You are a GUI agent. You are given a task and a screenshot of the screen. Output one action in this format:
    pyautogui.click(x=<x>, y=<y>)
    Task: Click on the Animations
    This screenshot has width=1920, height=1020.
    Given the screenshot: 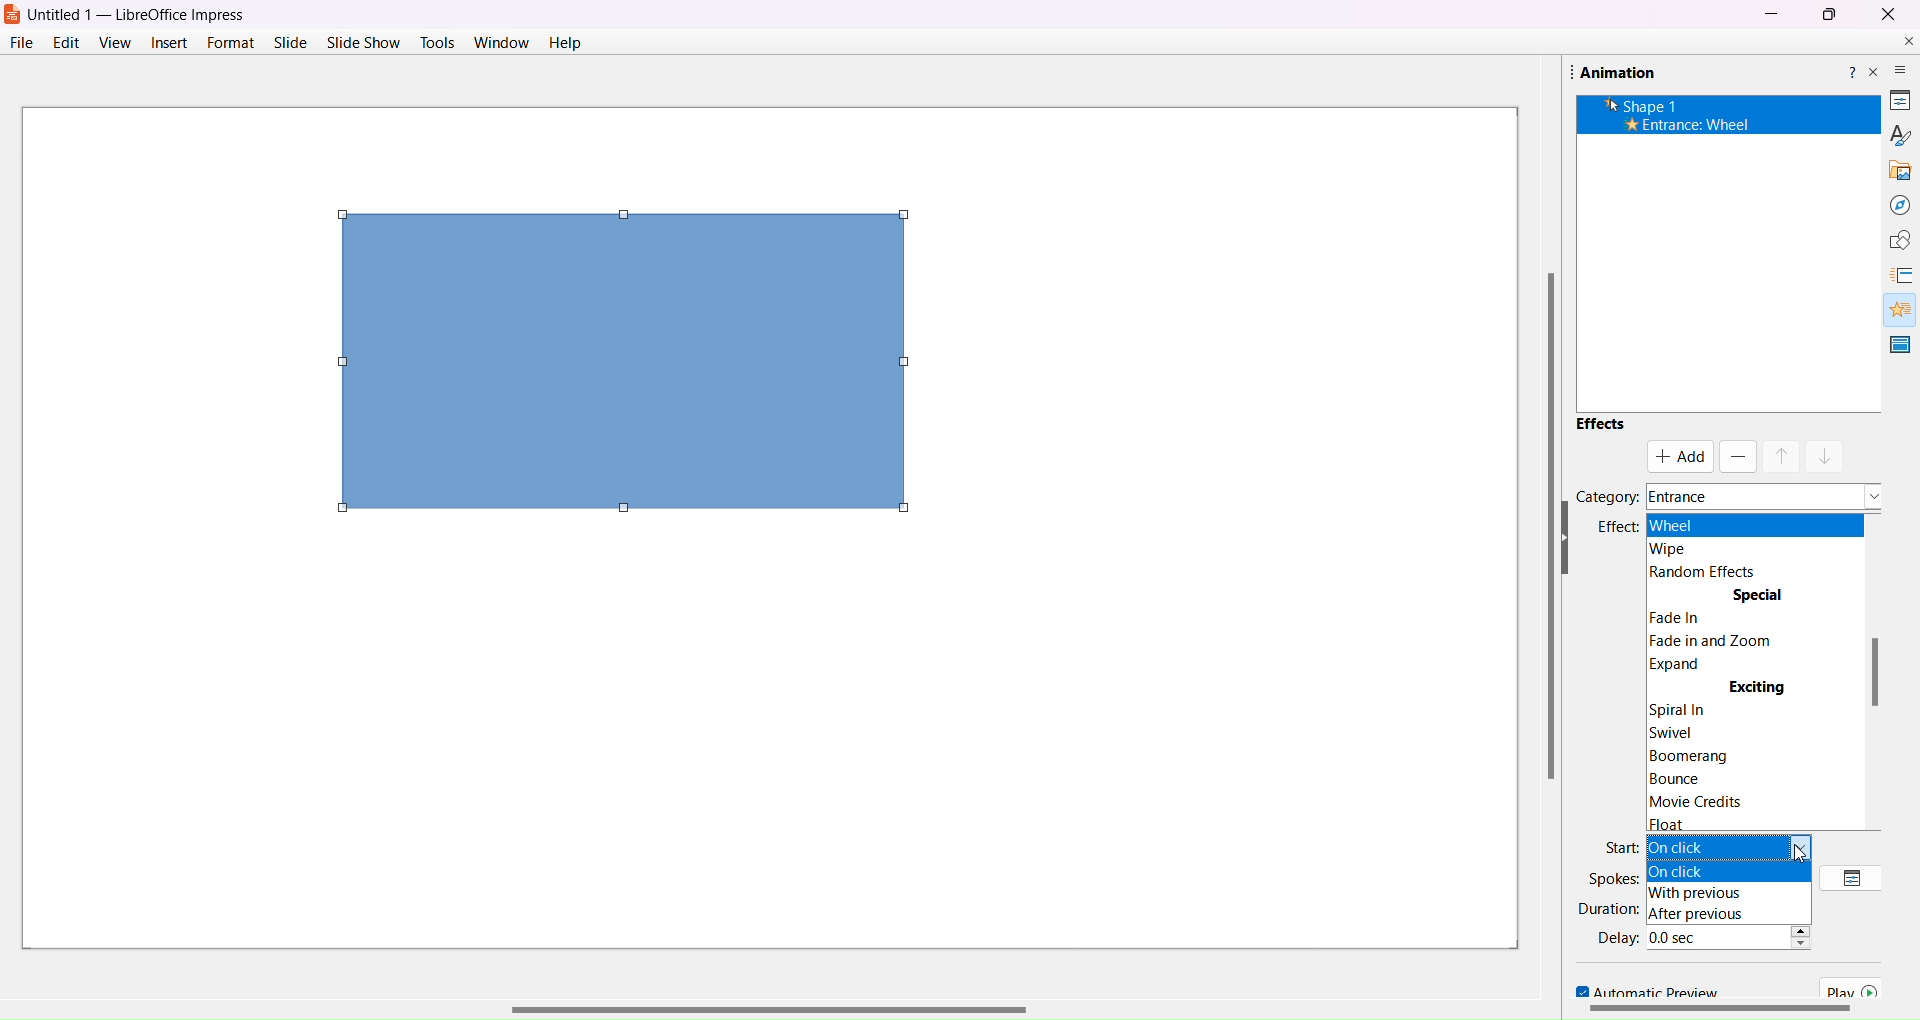 What is the action you would take?
    pyautogui.click(x=1893, y=306)
    